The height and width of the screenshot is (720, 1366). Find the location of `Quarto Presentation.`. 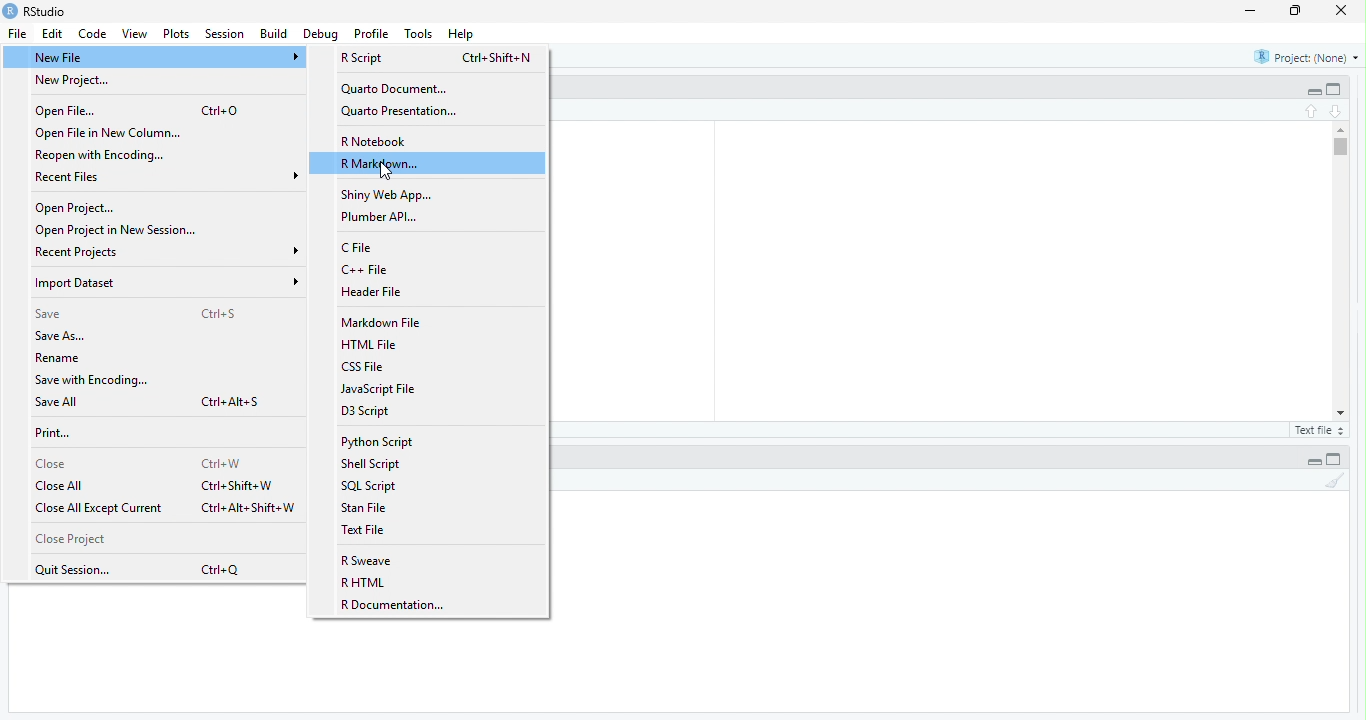

Quarto Presentation. is located at coordinates (401, 112).